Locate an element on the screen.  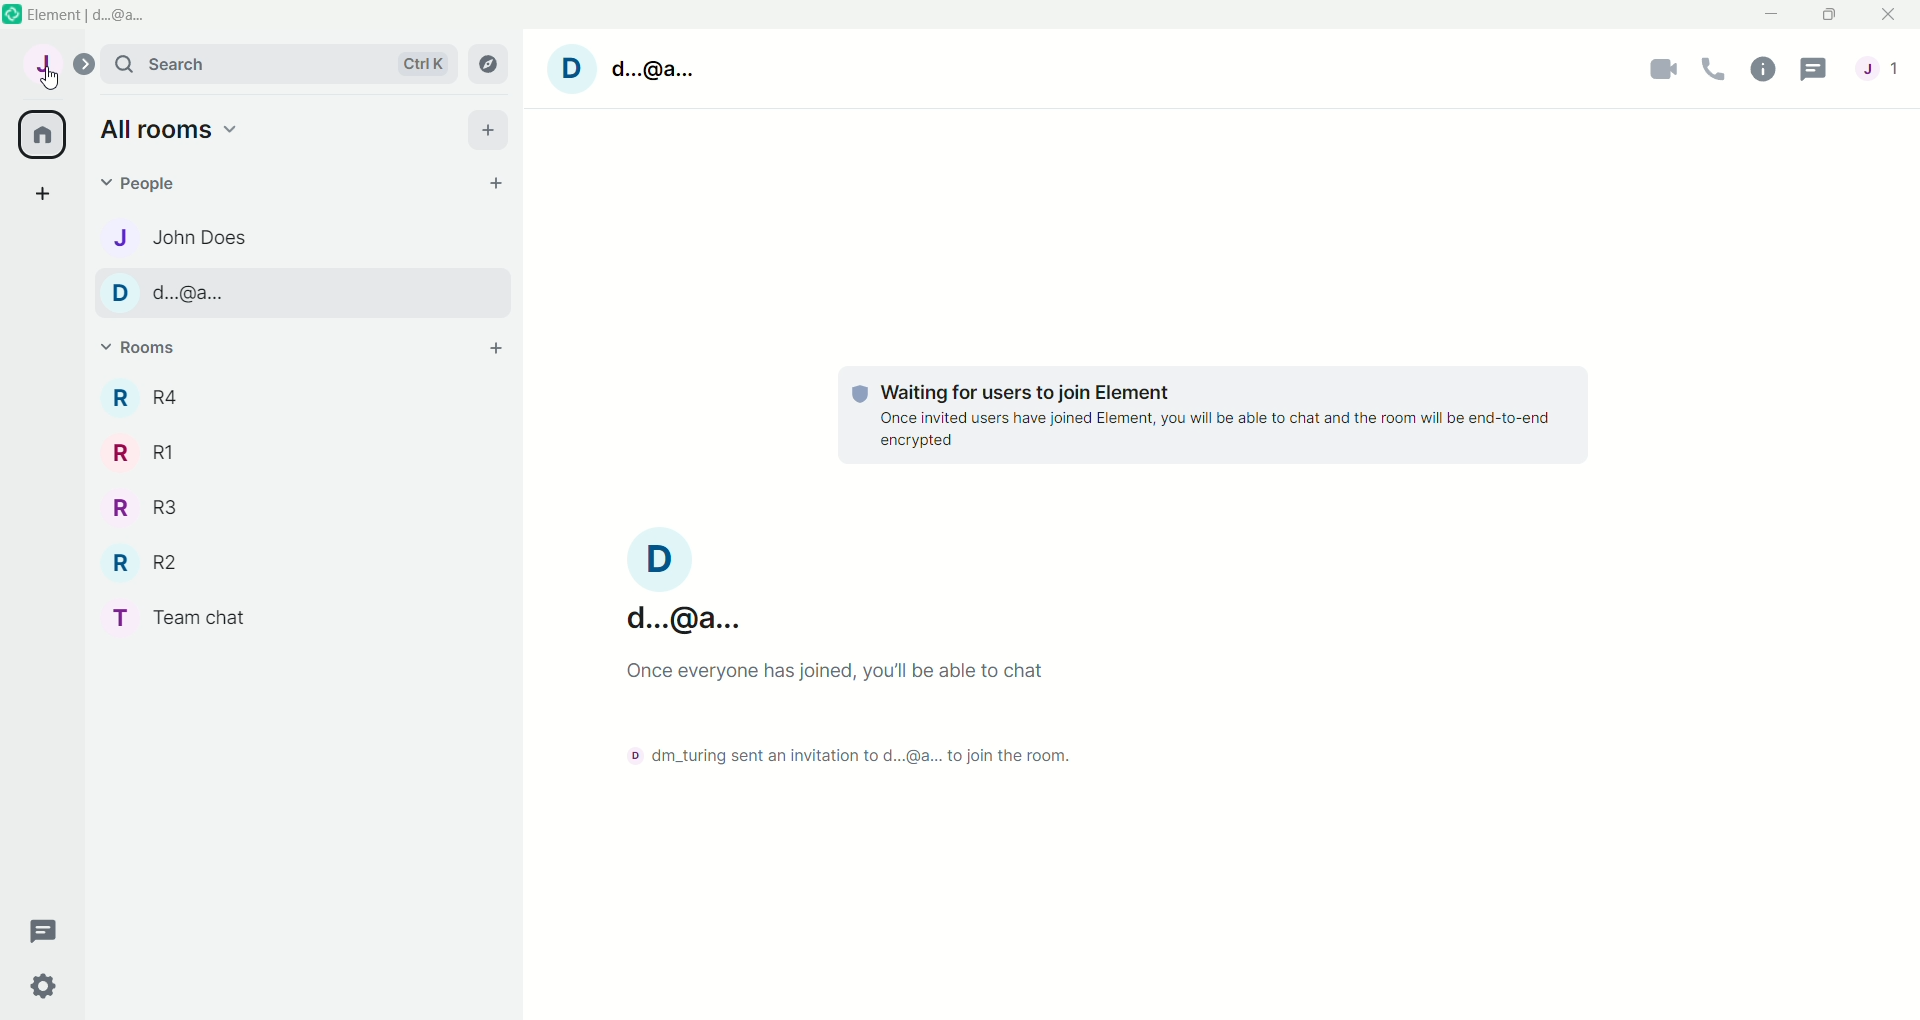
Contact name is located at coordinates (219, 293).